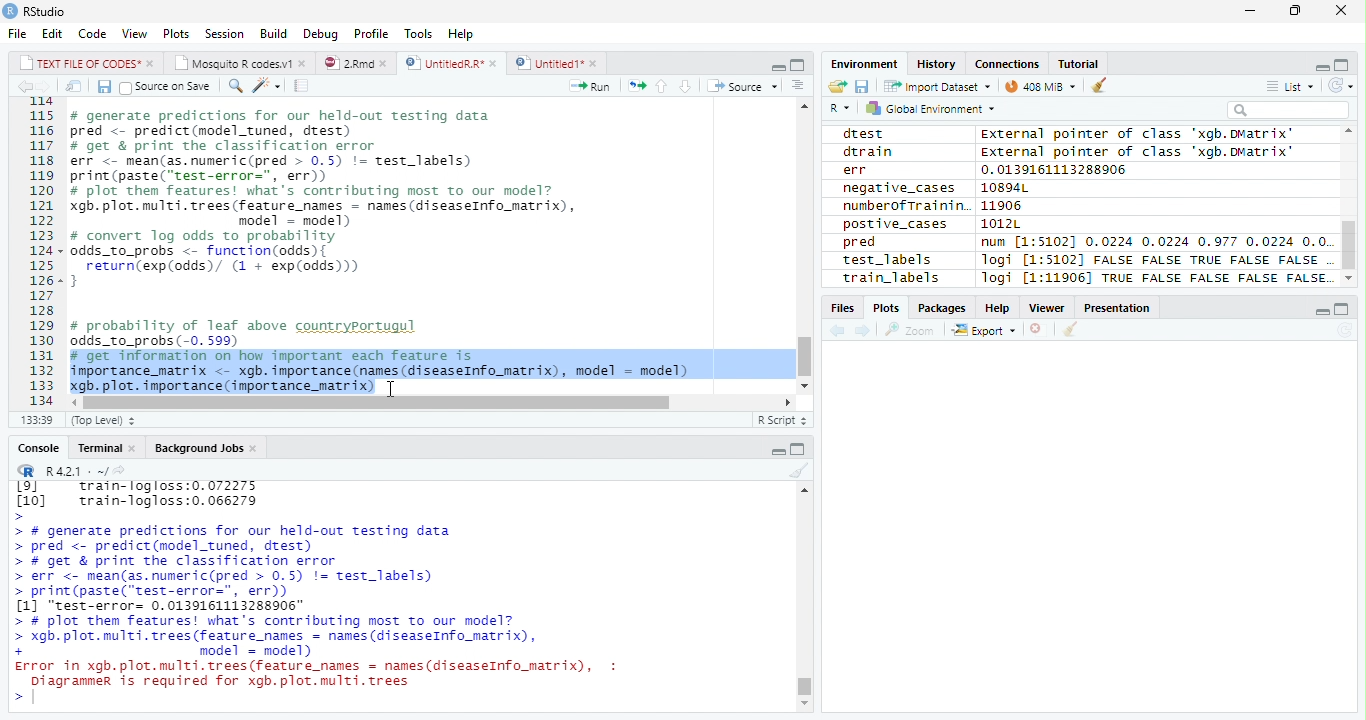  What do you see at coordinates (16, 33) in the screenshot?
I see `File` at bounding box center [16, 33].